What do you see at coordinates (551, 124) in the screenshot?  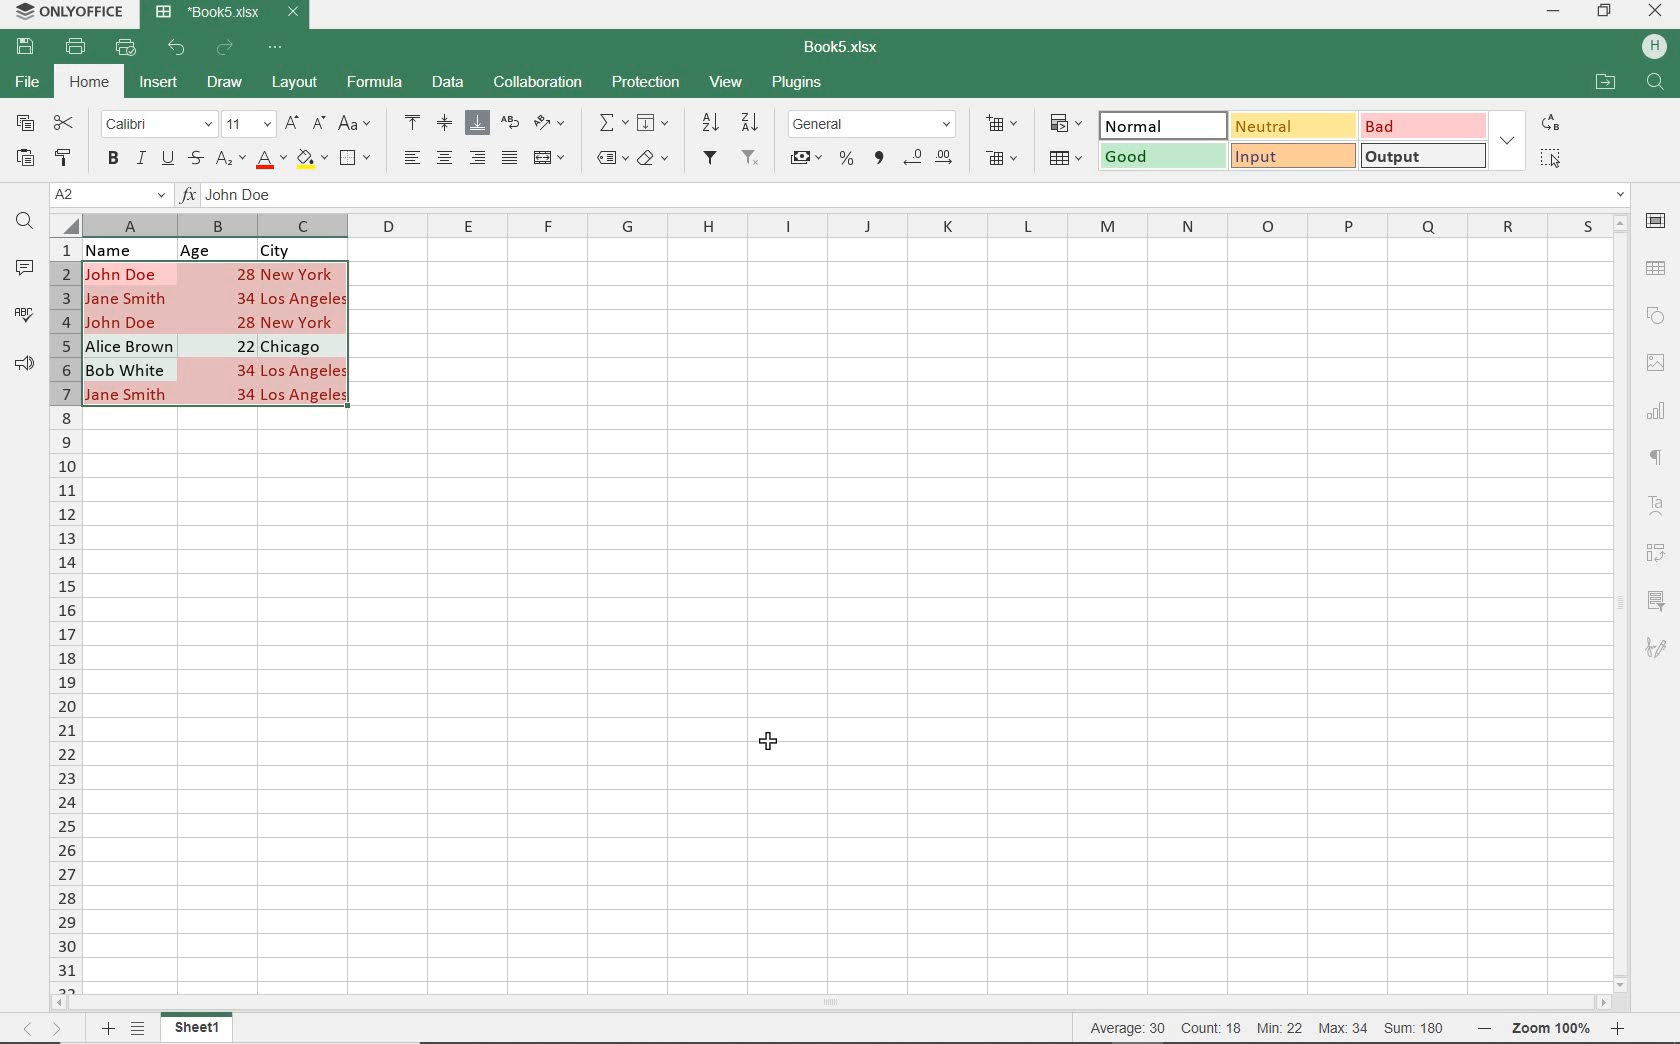 I see `ORIENTATION` at bounding box center [551, 124].